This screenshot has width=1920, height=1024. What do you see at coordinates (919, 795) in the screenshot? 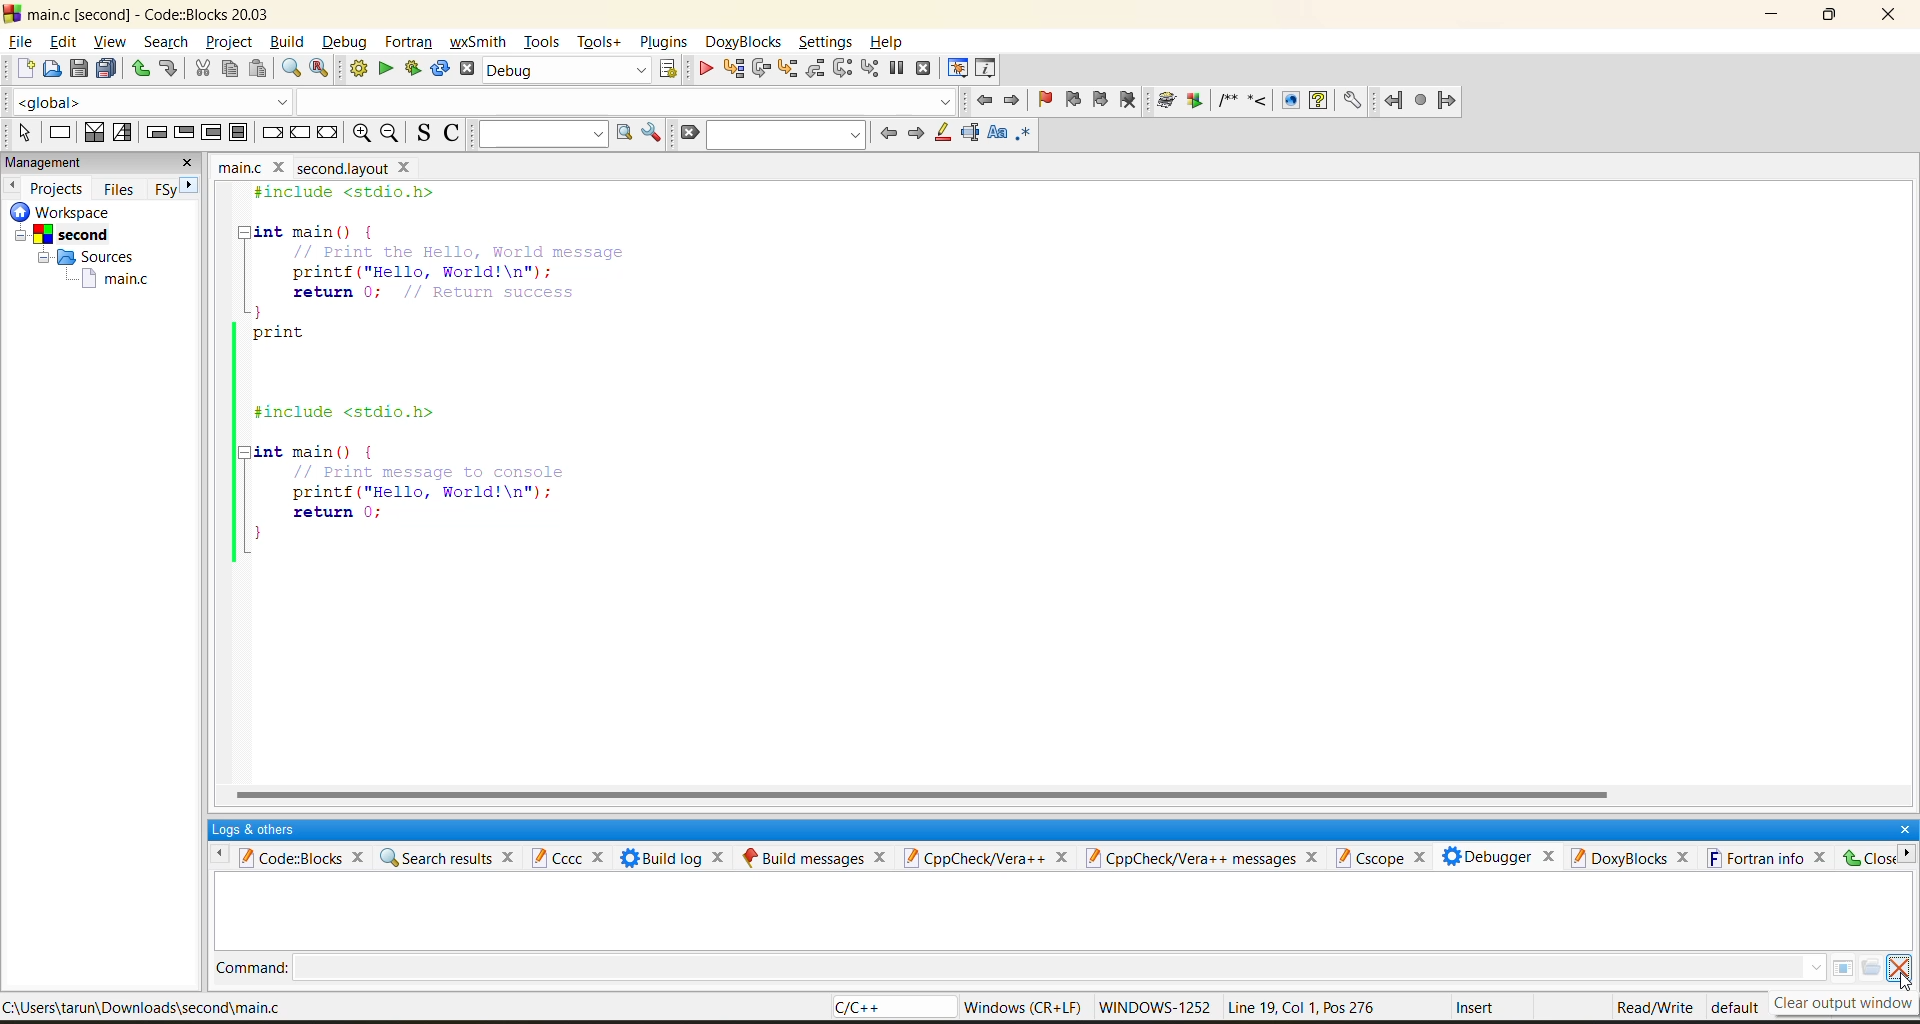
I see `horizontal scroll bar` at bounding box center [919, 795].